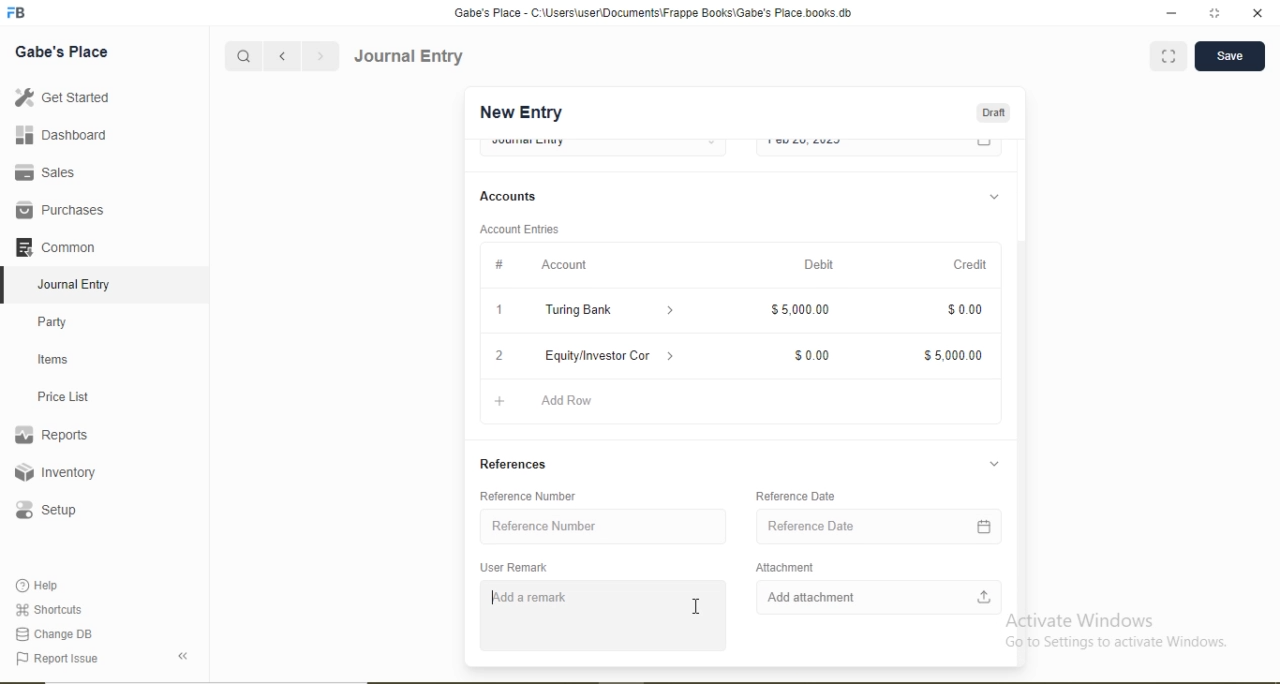  Describe the element at coordinates (56, 472) in the screenshot. I see `Inventory` at that location.